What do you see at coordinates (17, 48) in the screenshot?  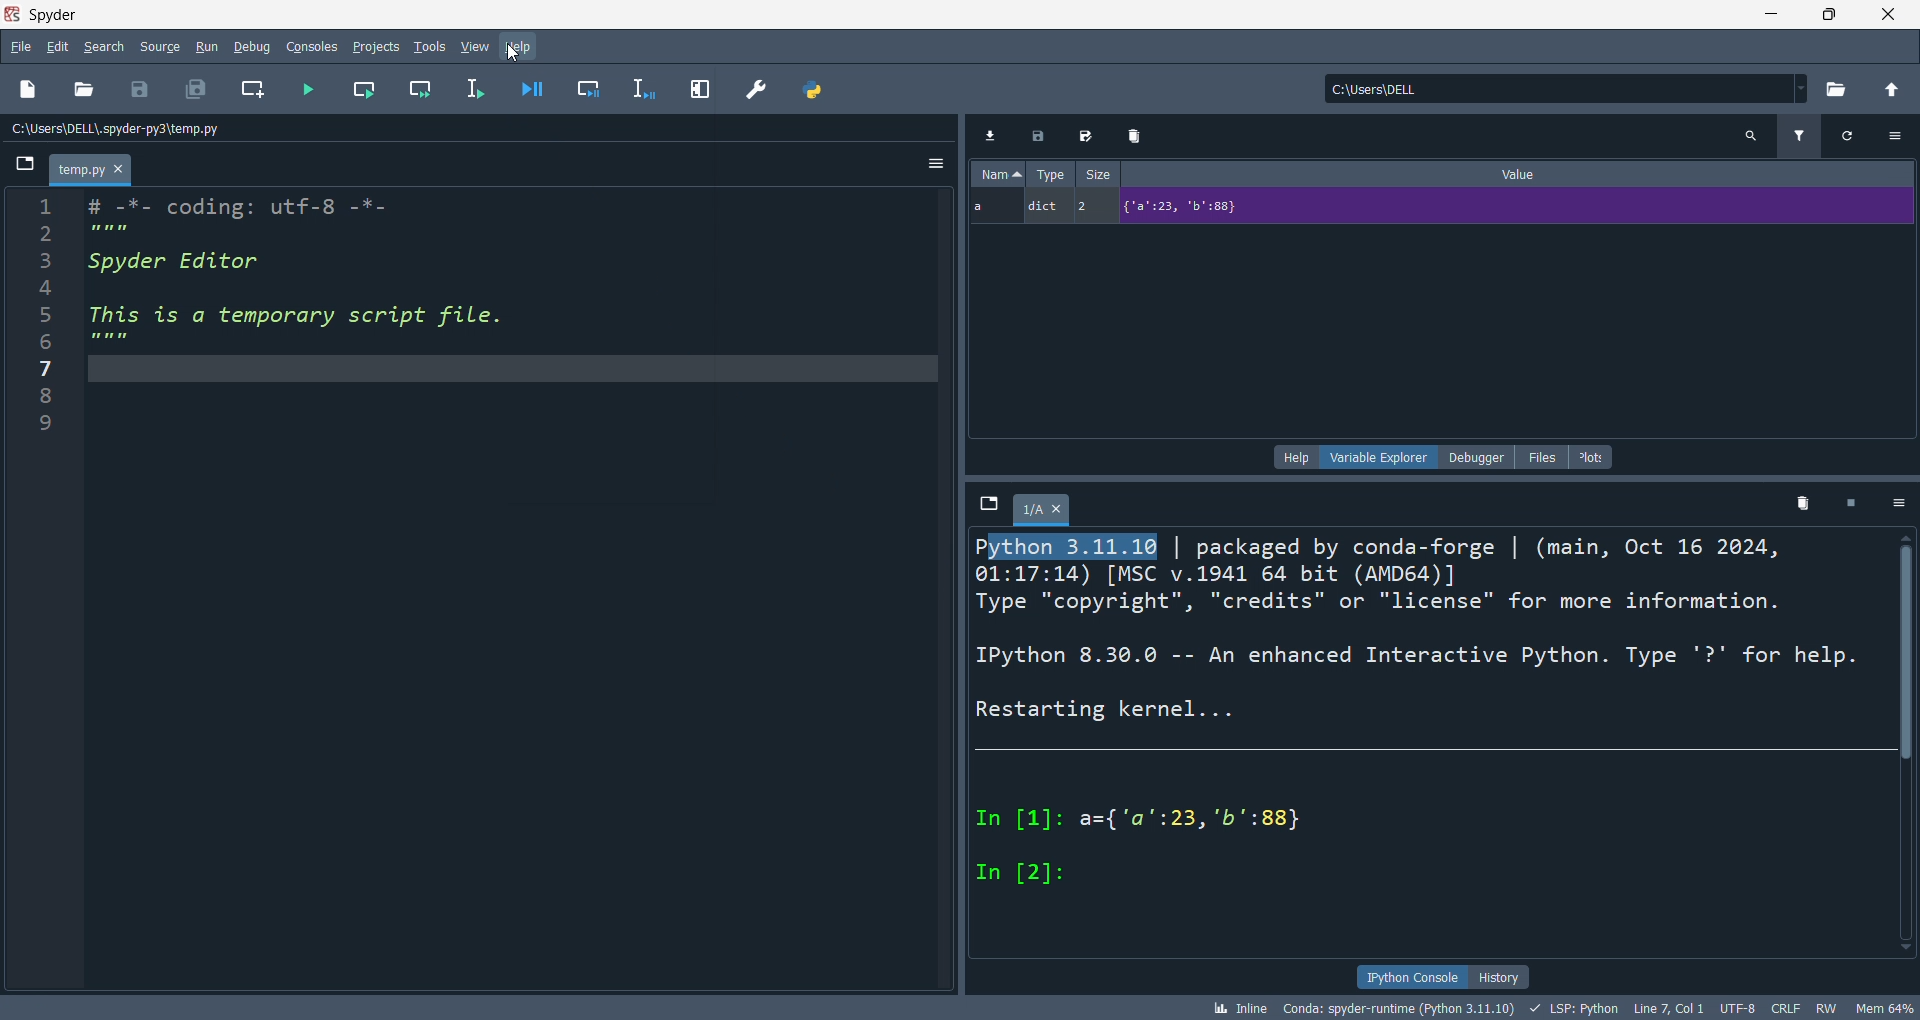 I see `file` at bounding box center [17, 48].